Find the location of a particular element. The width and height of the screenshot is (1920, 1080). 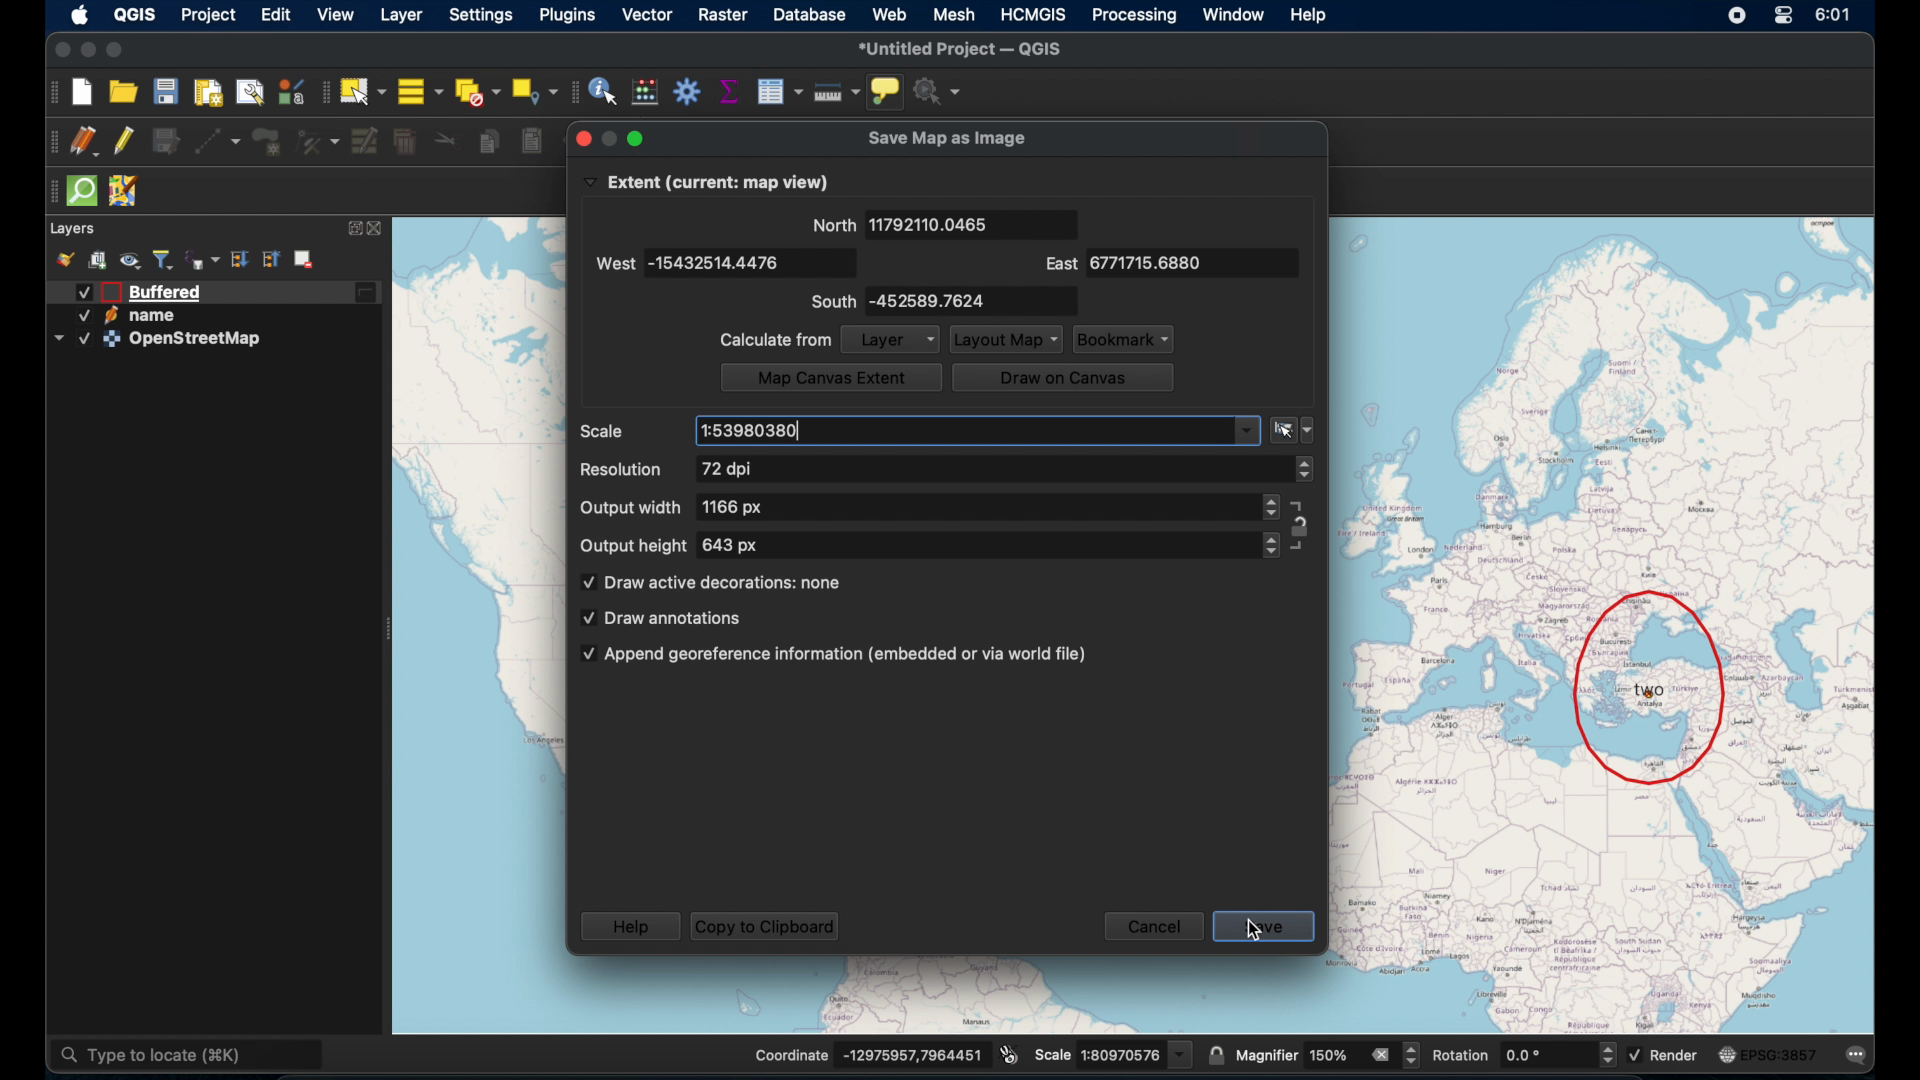

control center is located at coordinates (1784, 15).